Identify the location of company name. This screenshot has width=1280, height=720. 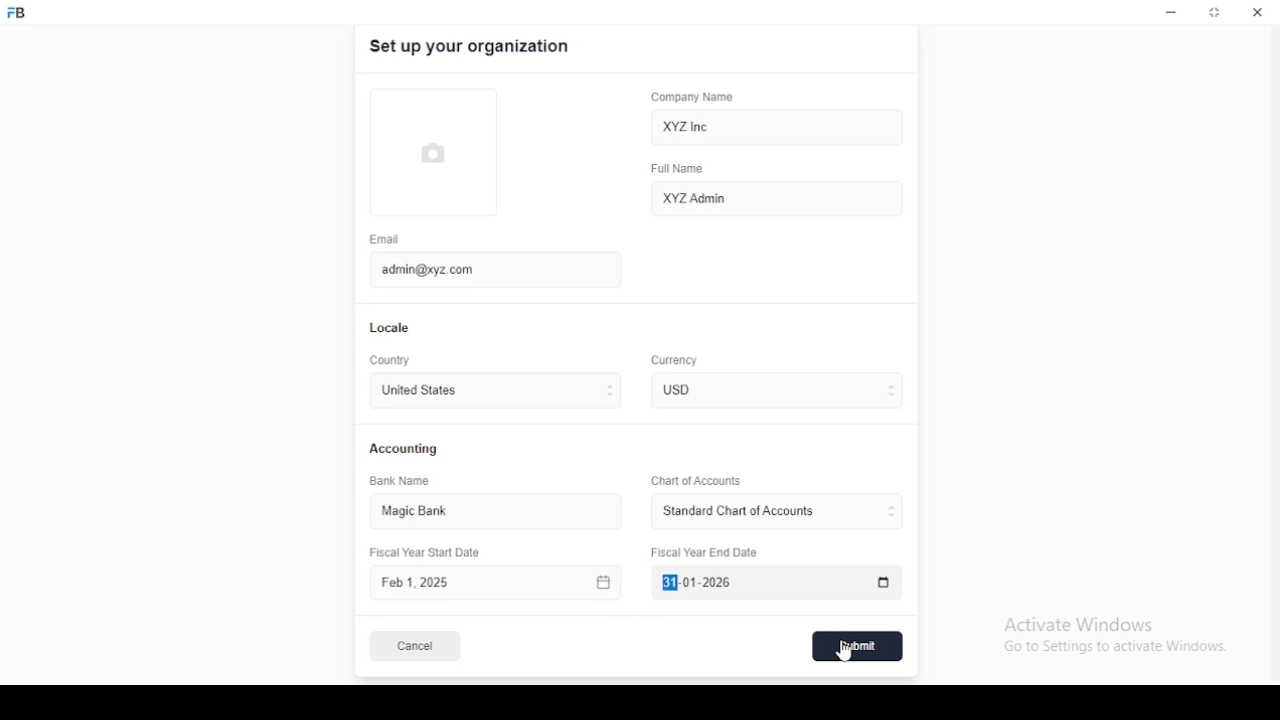
(692, 97).